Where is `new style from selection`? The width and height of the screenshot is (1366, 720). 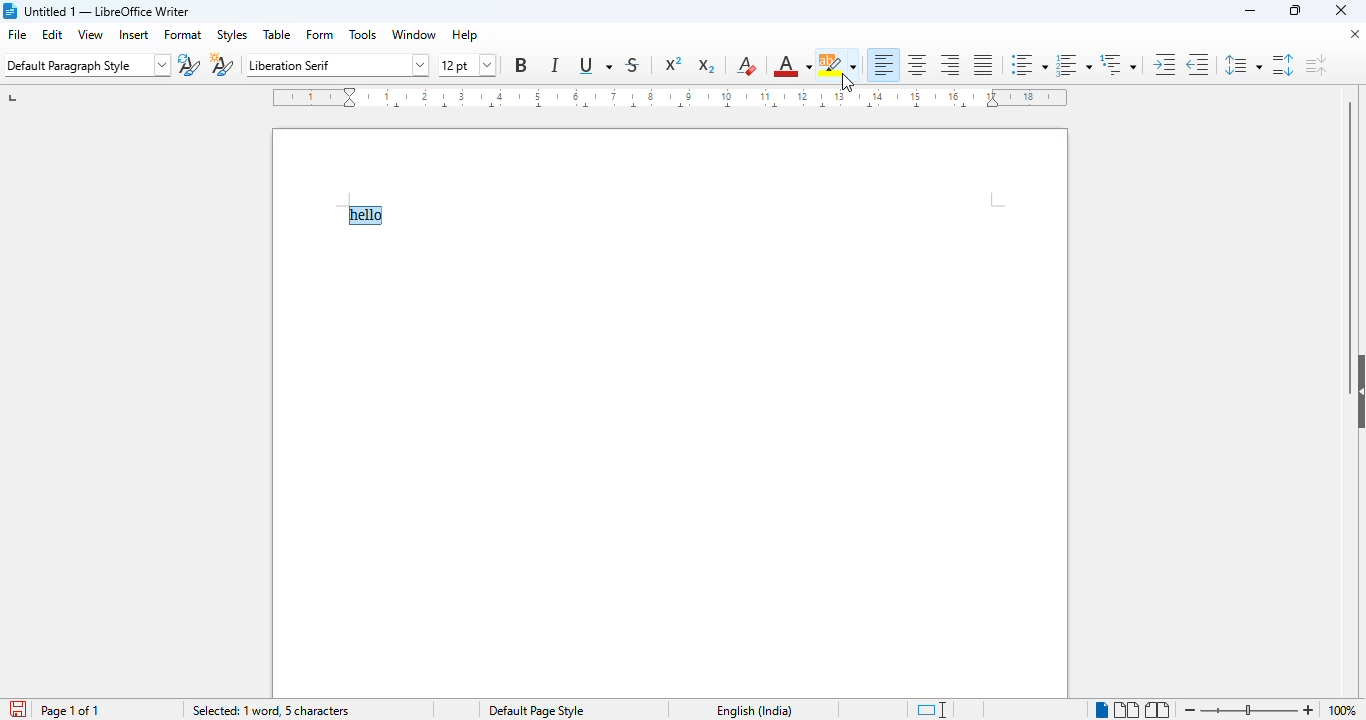
new style from selection is located at coordinates (221, 65).